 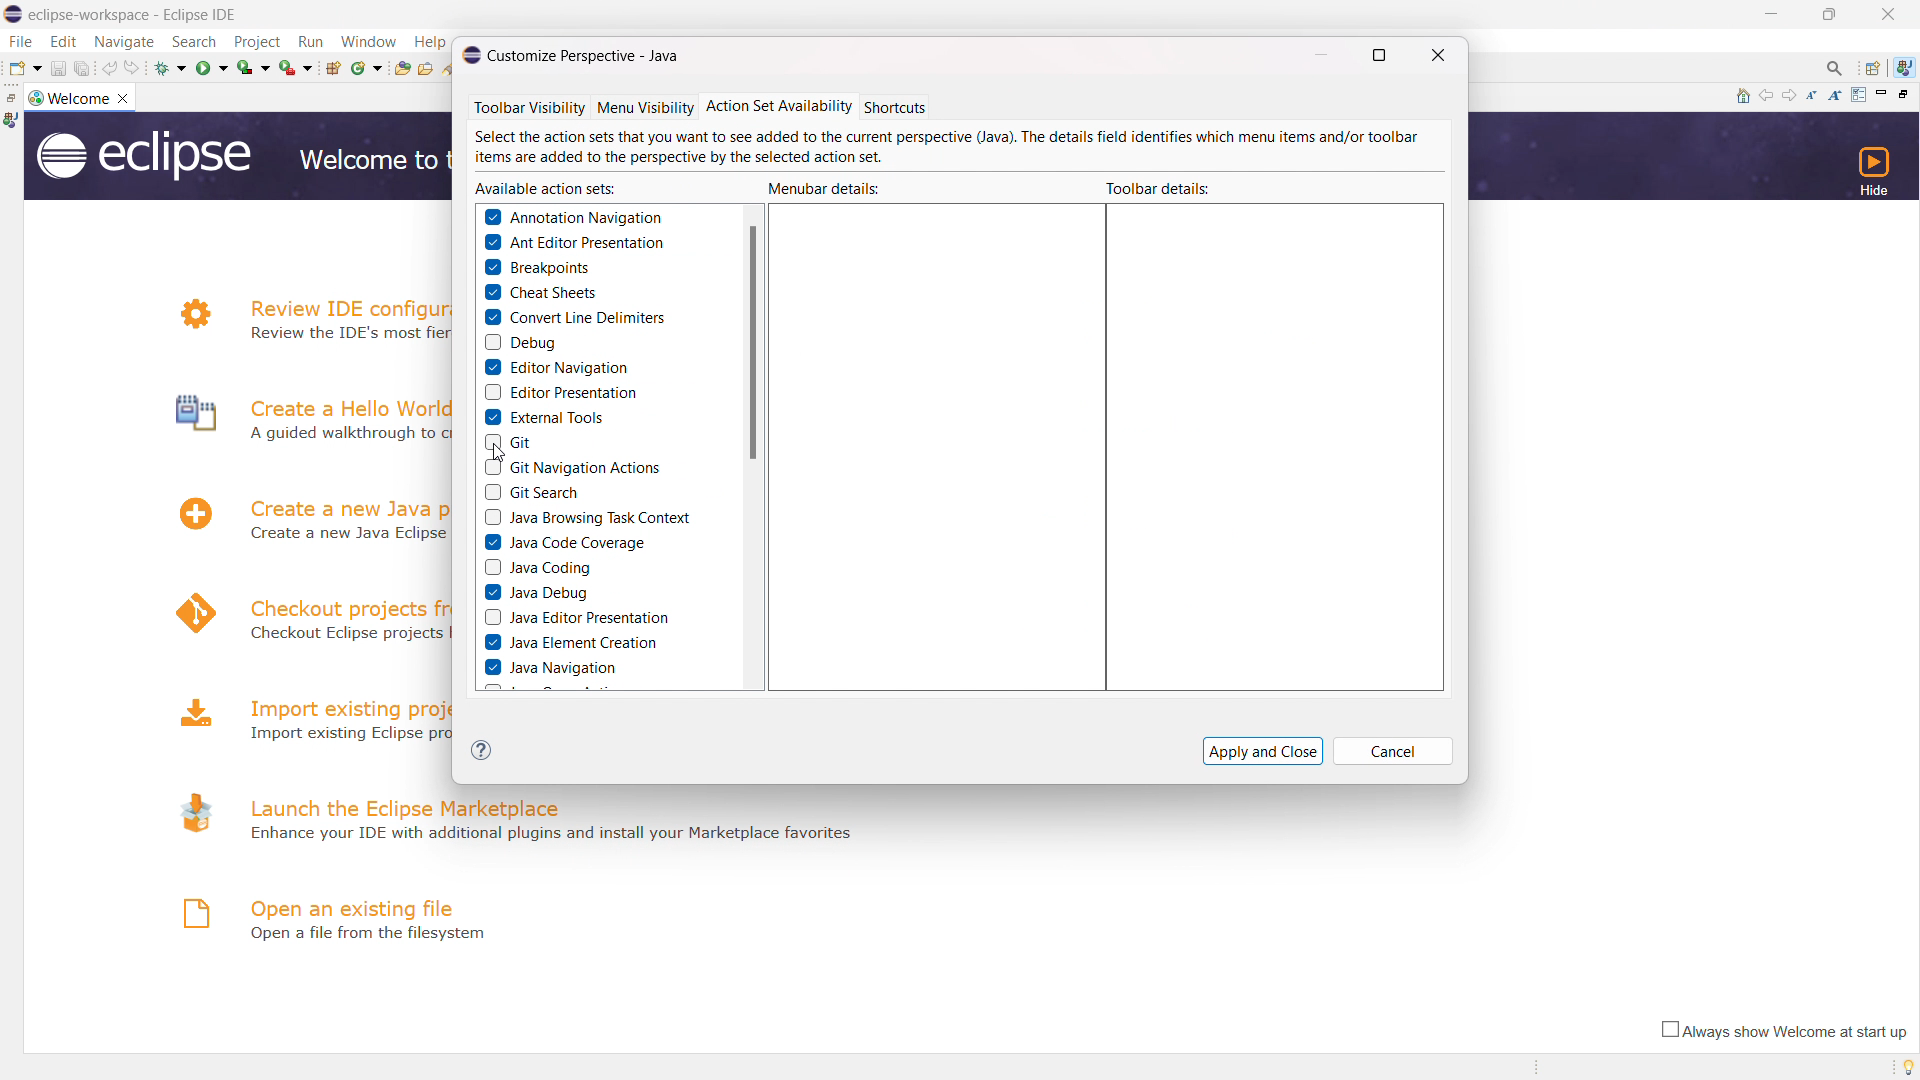 What do you see at coordinates (549, 667) in the screenshot?
I see `java navigation` at bounding box center [549, 667].